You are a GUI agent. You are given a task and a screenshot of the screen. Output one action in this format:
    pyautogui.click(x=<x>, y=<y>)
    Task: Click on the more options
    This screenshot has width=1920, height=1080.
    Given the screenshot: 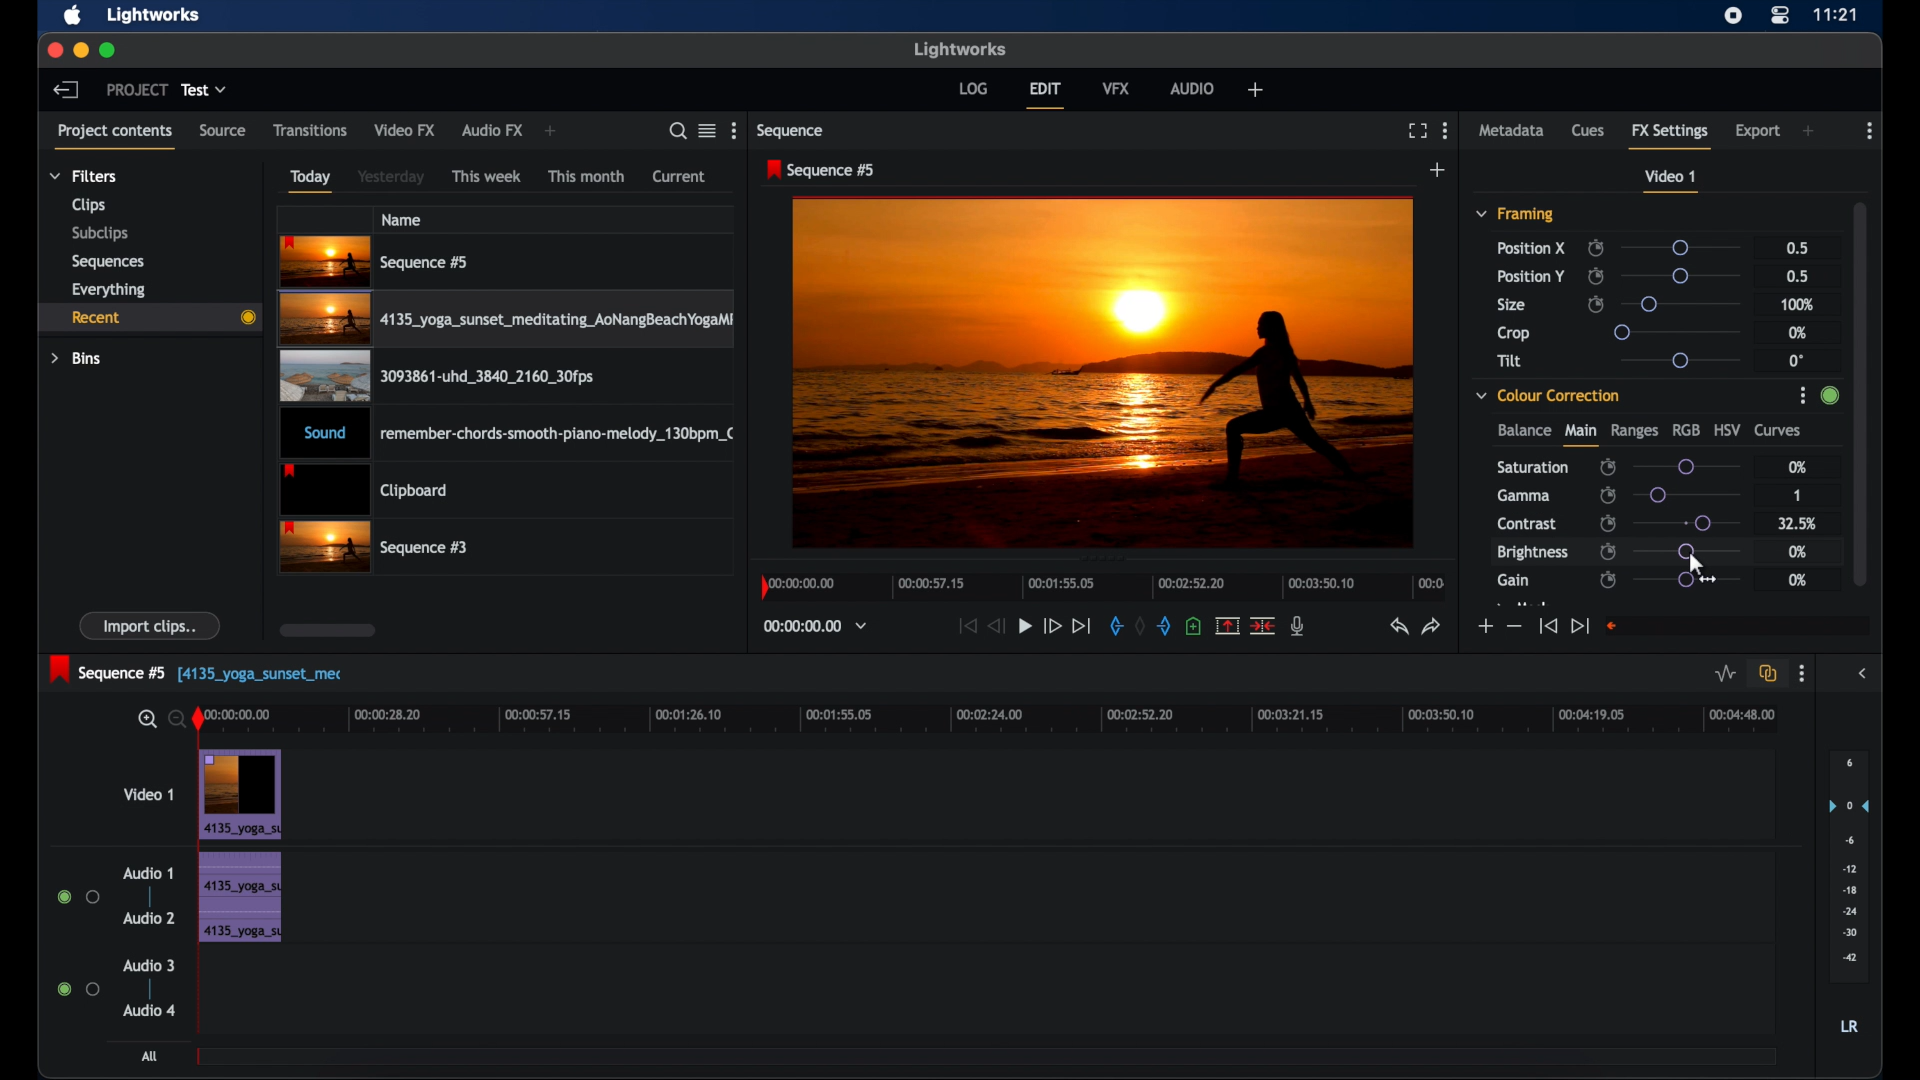 What is the action you would take?
    pyautogui.click(x=737, y=130)
    